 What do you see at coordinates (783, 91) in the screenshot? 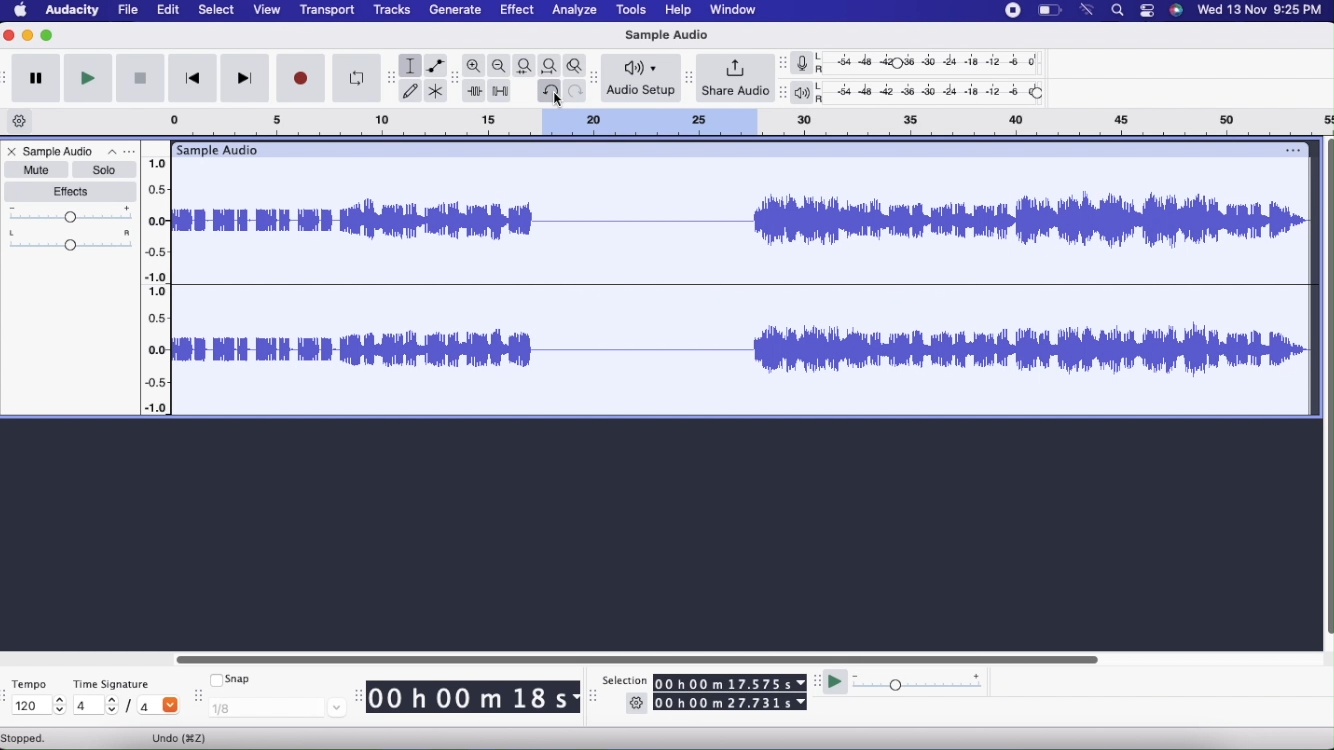
I see `move toolbar` at bounding box center [783, 91].